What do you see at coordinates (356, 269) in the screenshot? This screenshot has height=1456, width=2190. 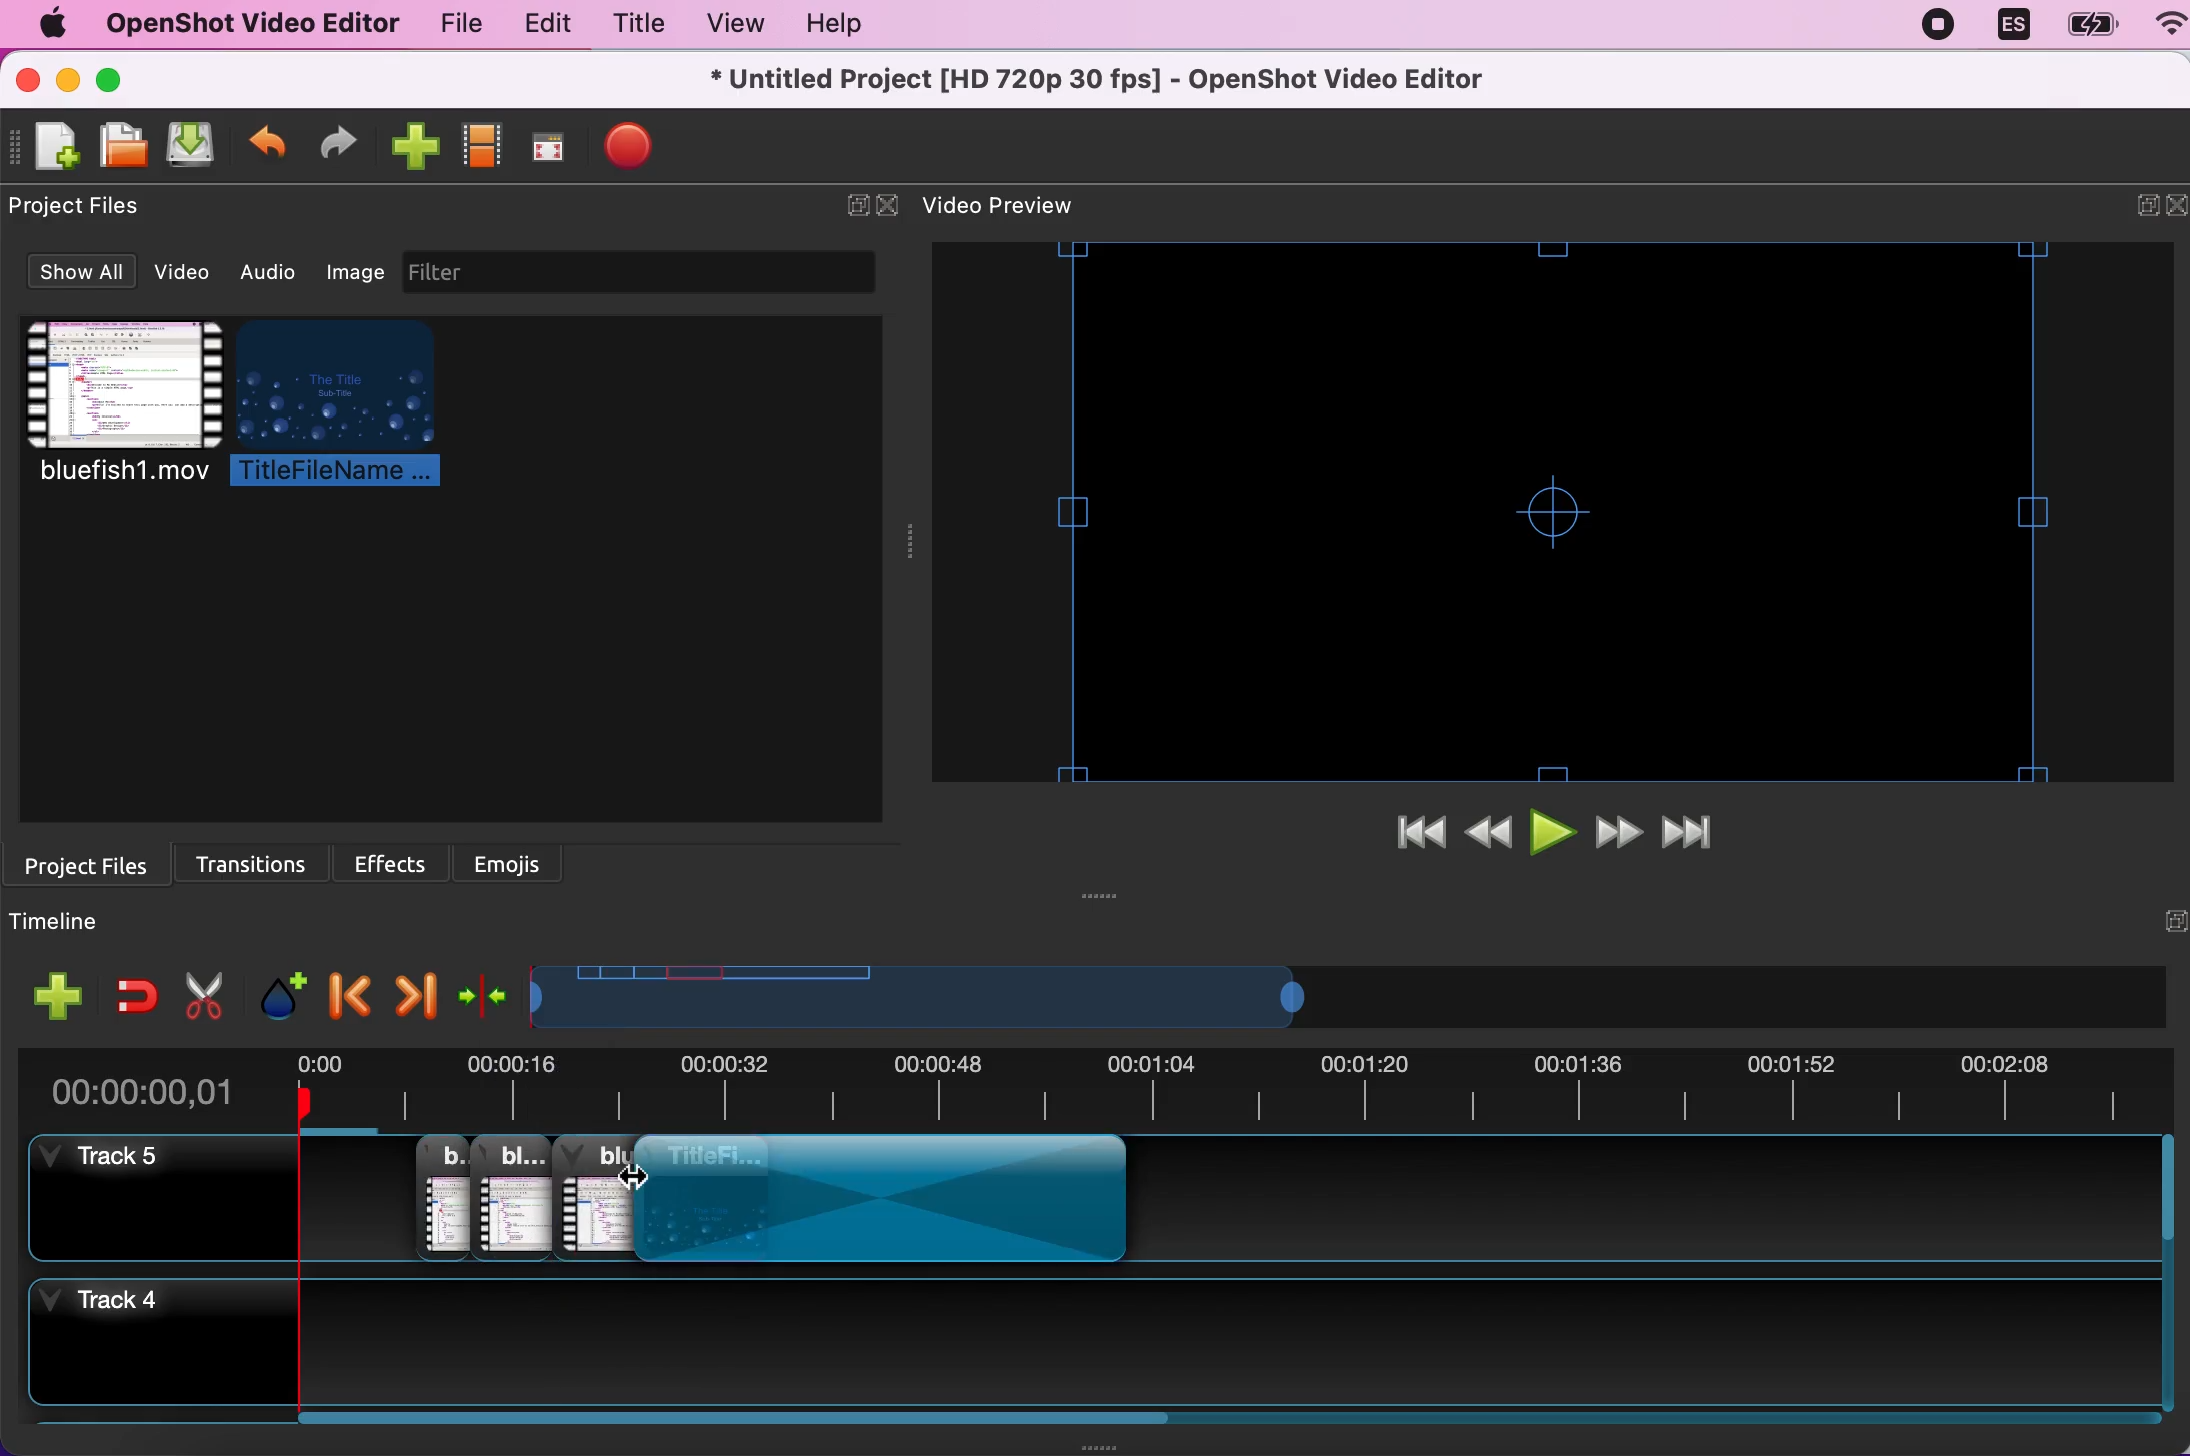 I see `image` at bounding box center [356, 269].